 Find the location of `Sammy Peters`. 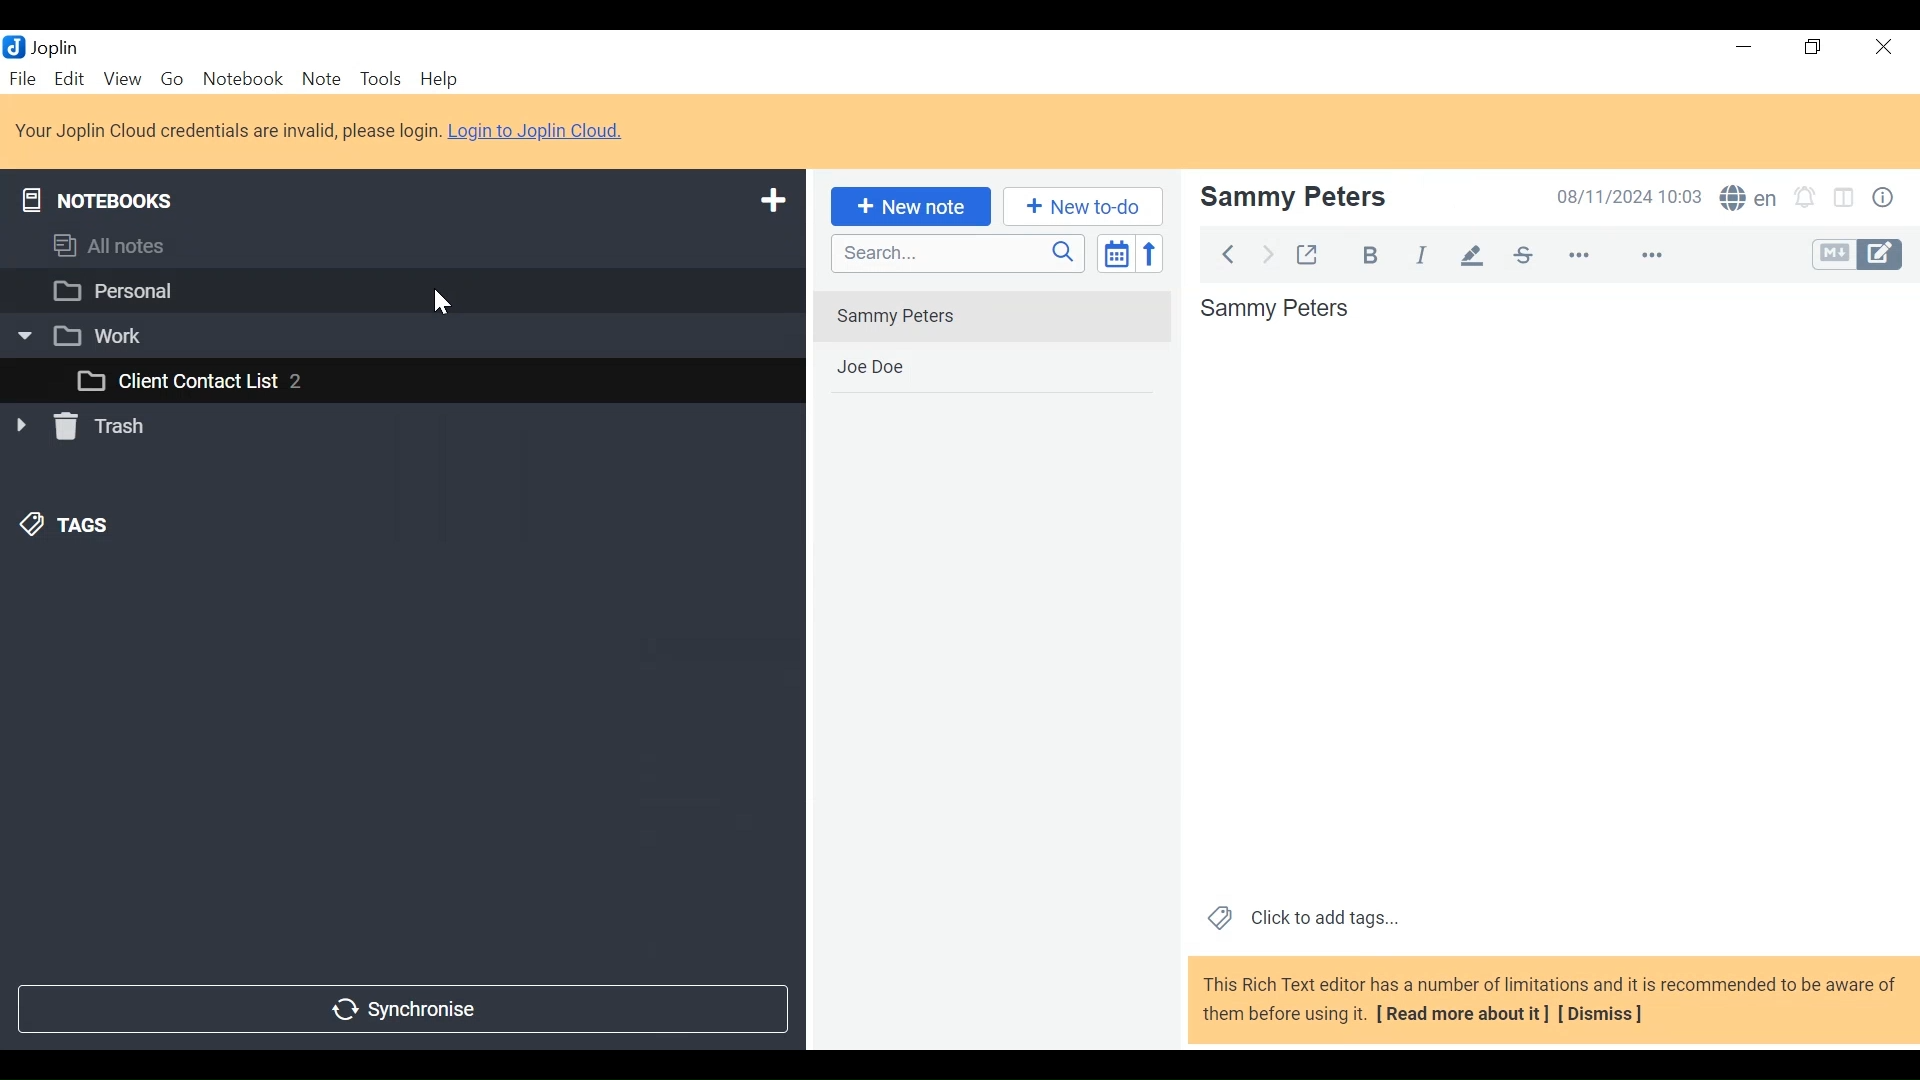

Sammy Peters is located at coordinates (1292, 198).